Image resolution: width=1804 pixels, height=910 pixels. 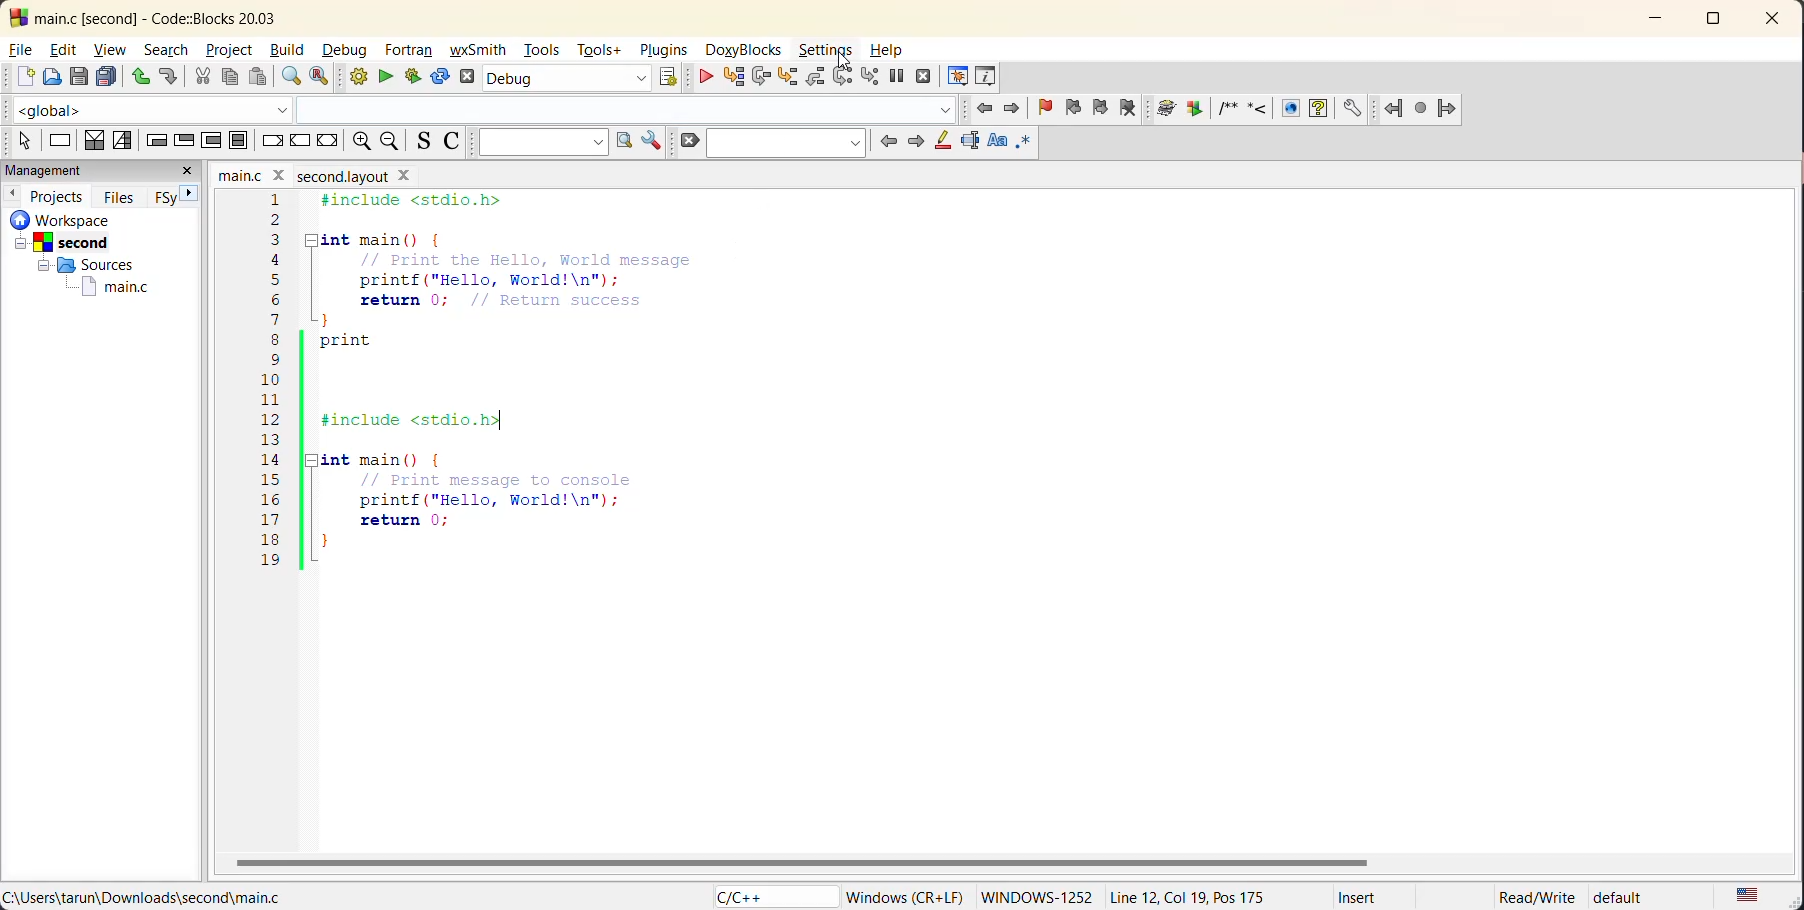 I want to click on exit condition loop, so click(x=183, y=139).